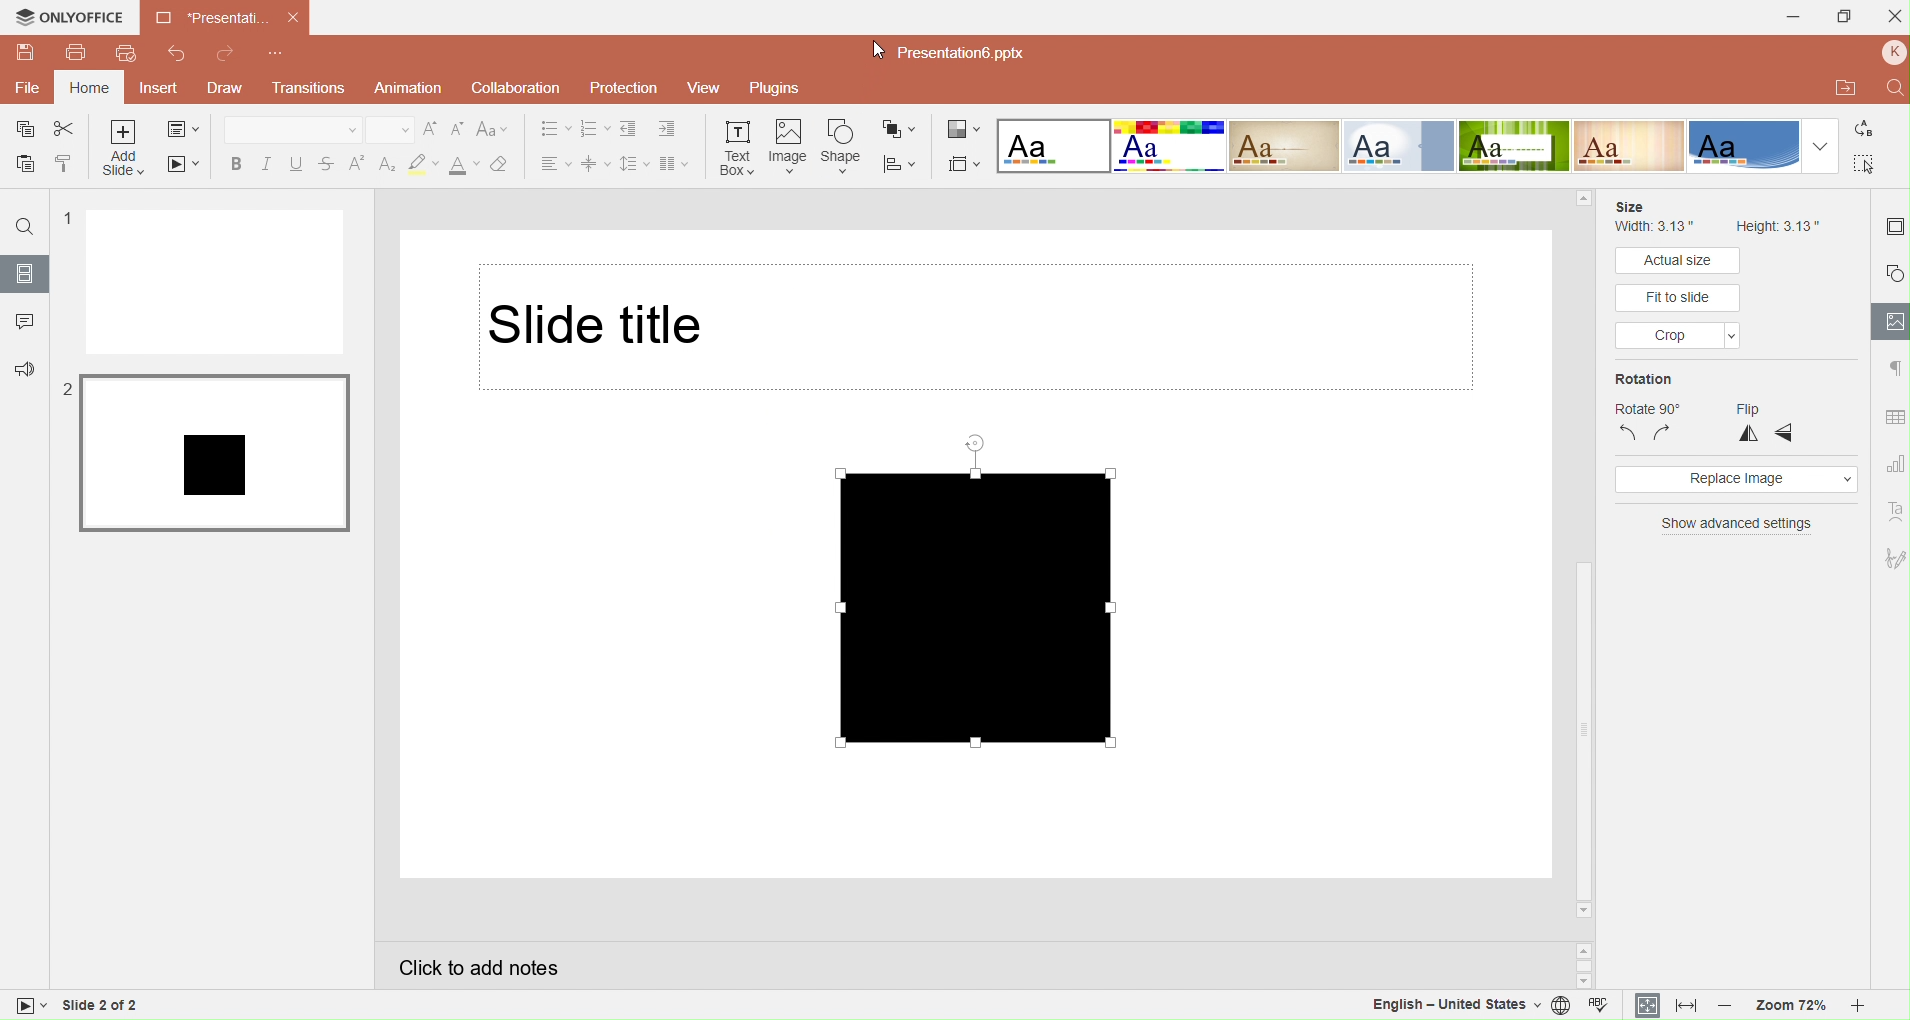 This screenshot has height=1020, width=1910. I want to click on Bold, so click(234, 162).